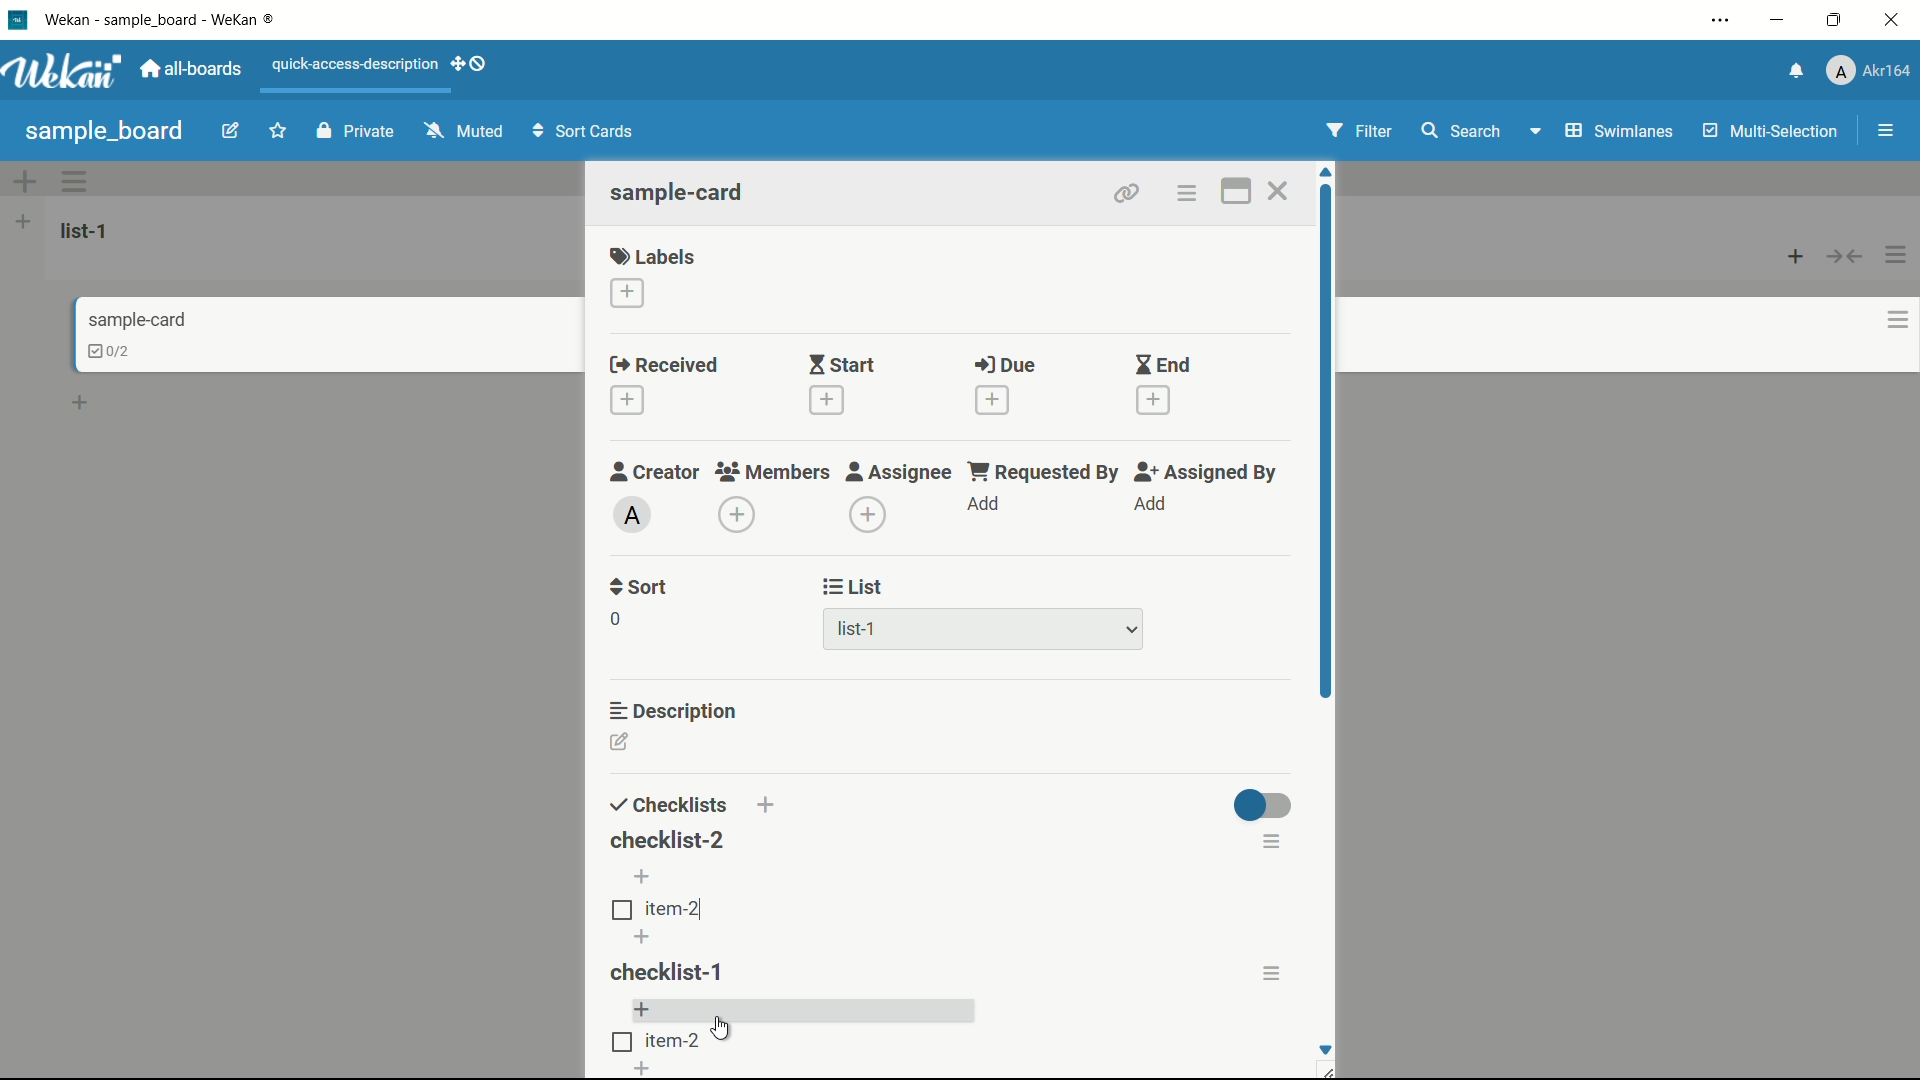 This screenshot has height=1080, width=1920. Describe the element at coordinates (585, 133) in the screenshot. I see `sort cards` at that location.